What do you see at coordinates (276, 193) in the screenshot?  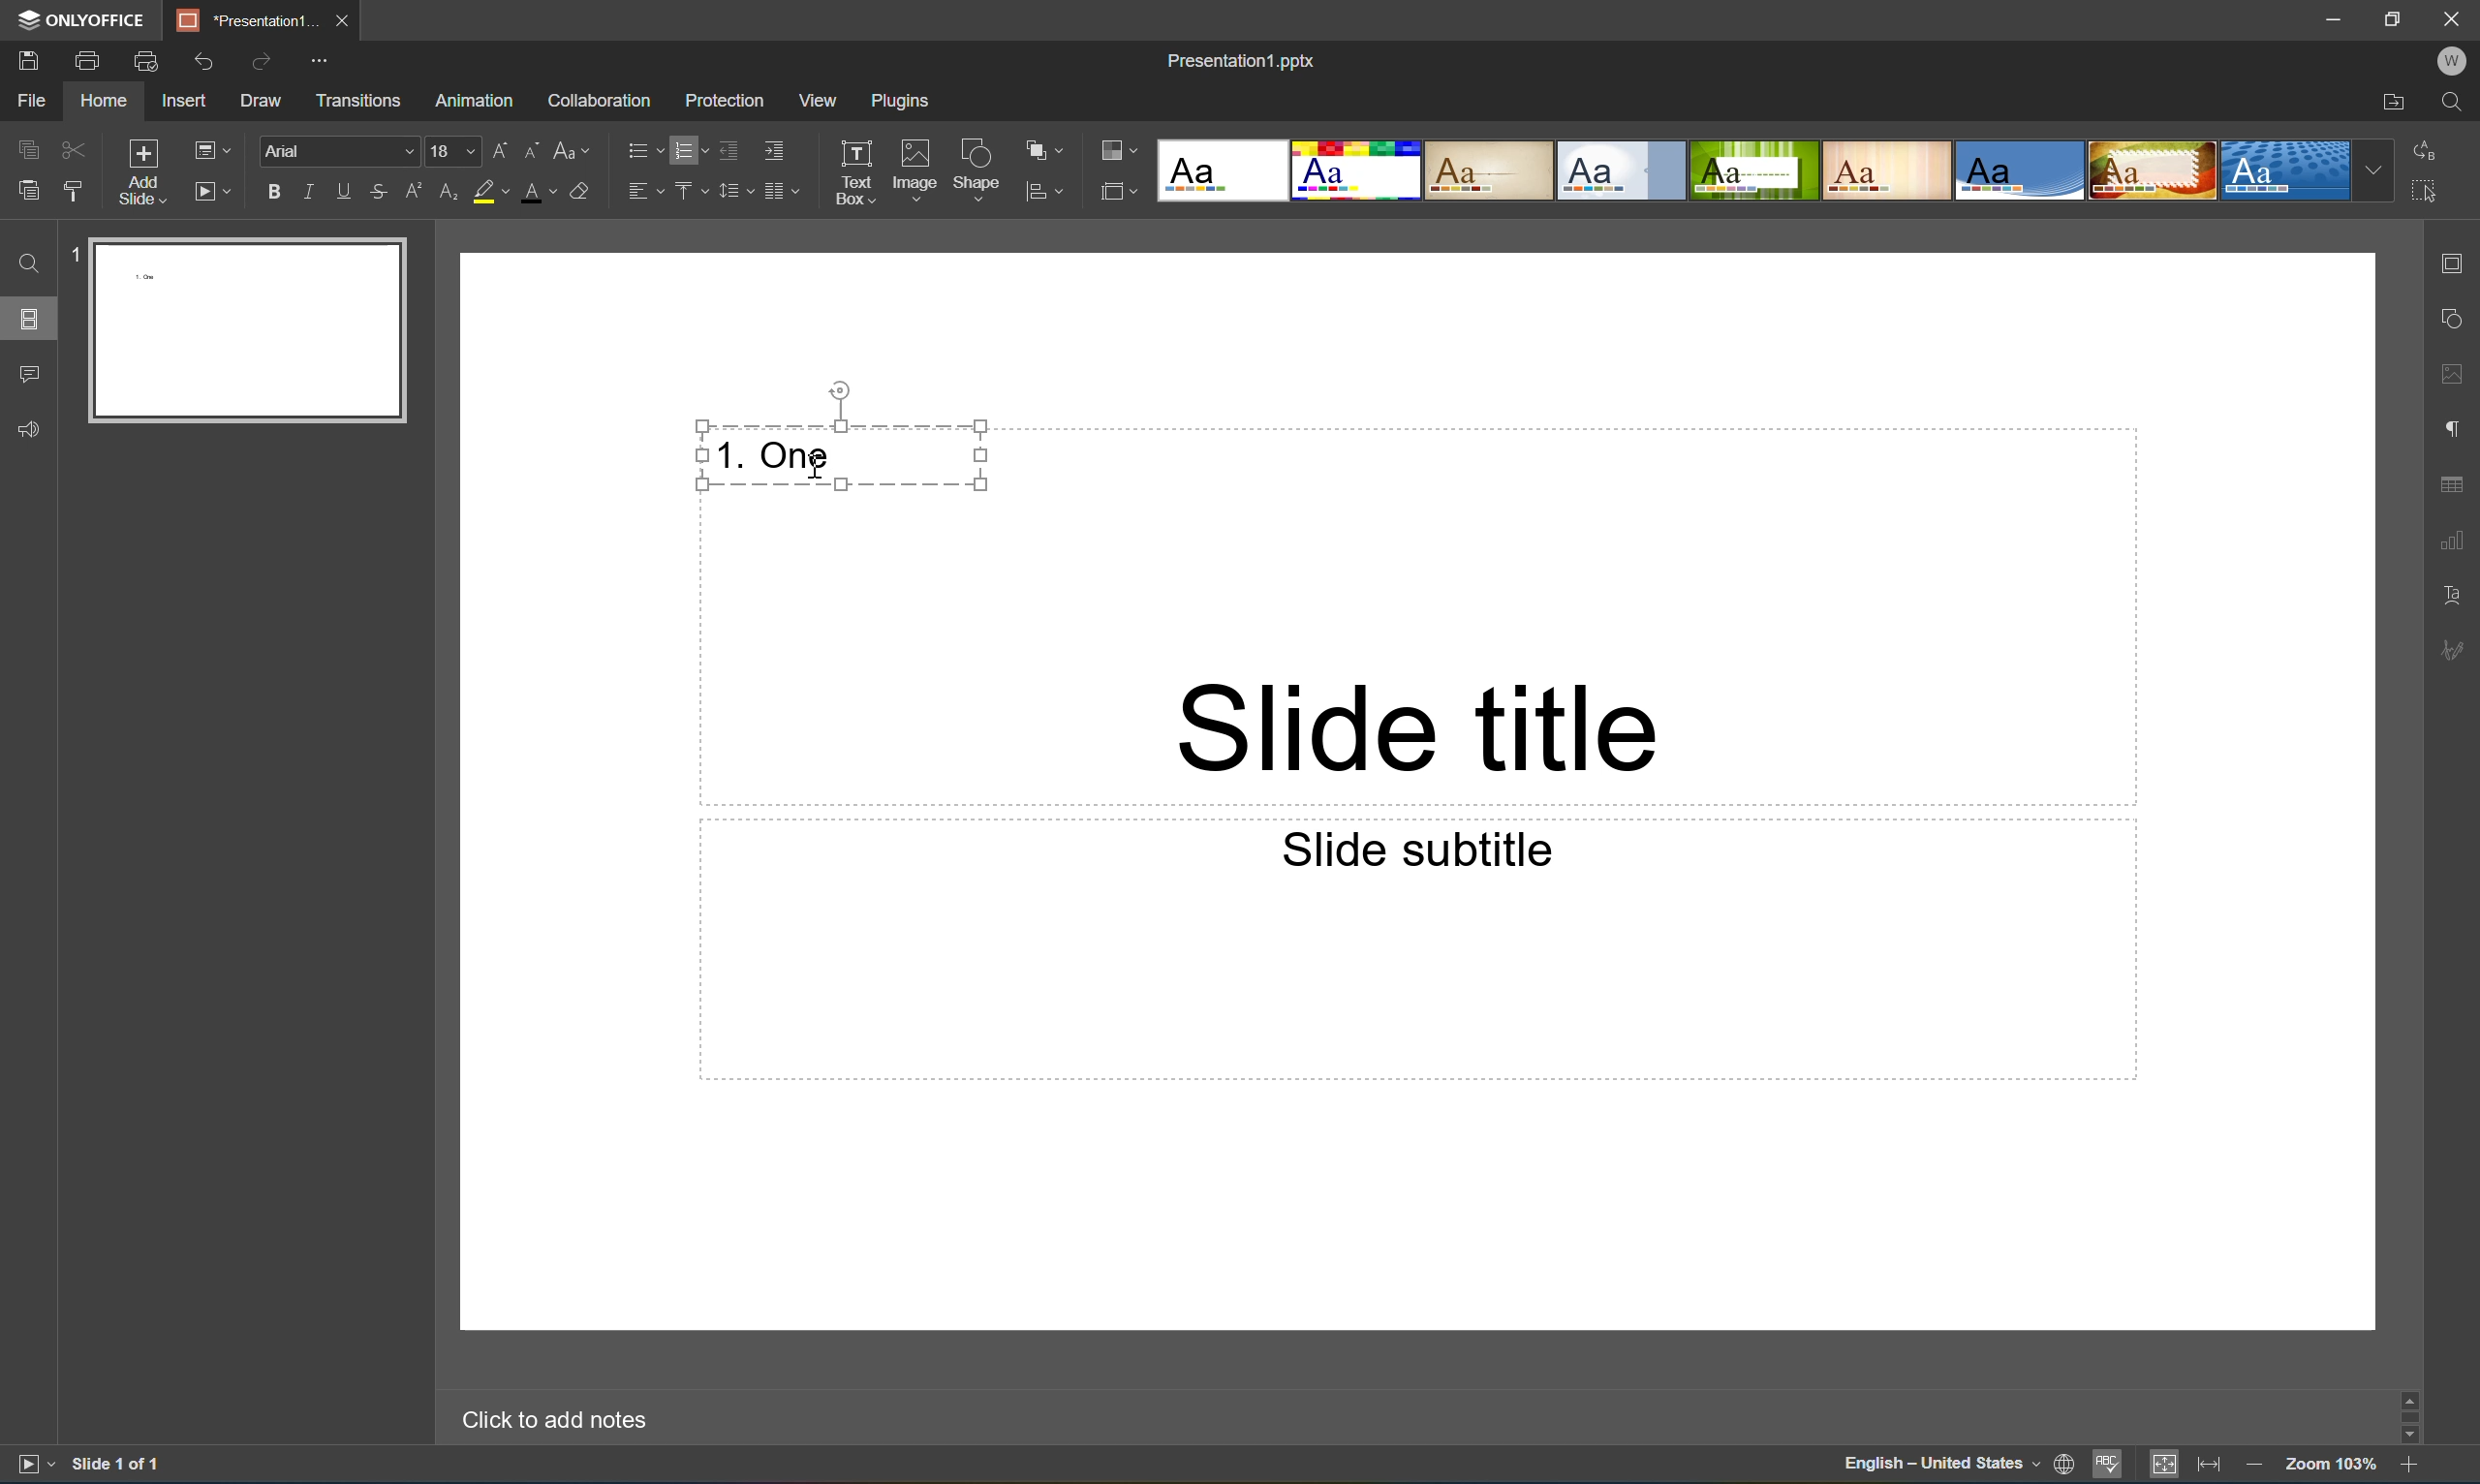 I see `Bold` at bounding box center [276, 193].